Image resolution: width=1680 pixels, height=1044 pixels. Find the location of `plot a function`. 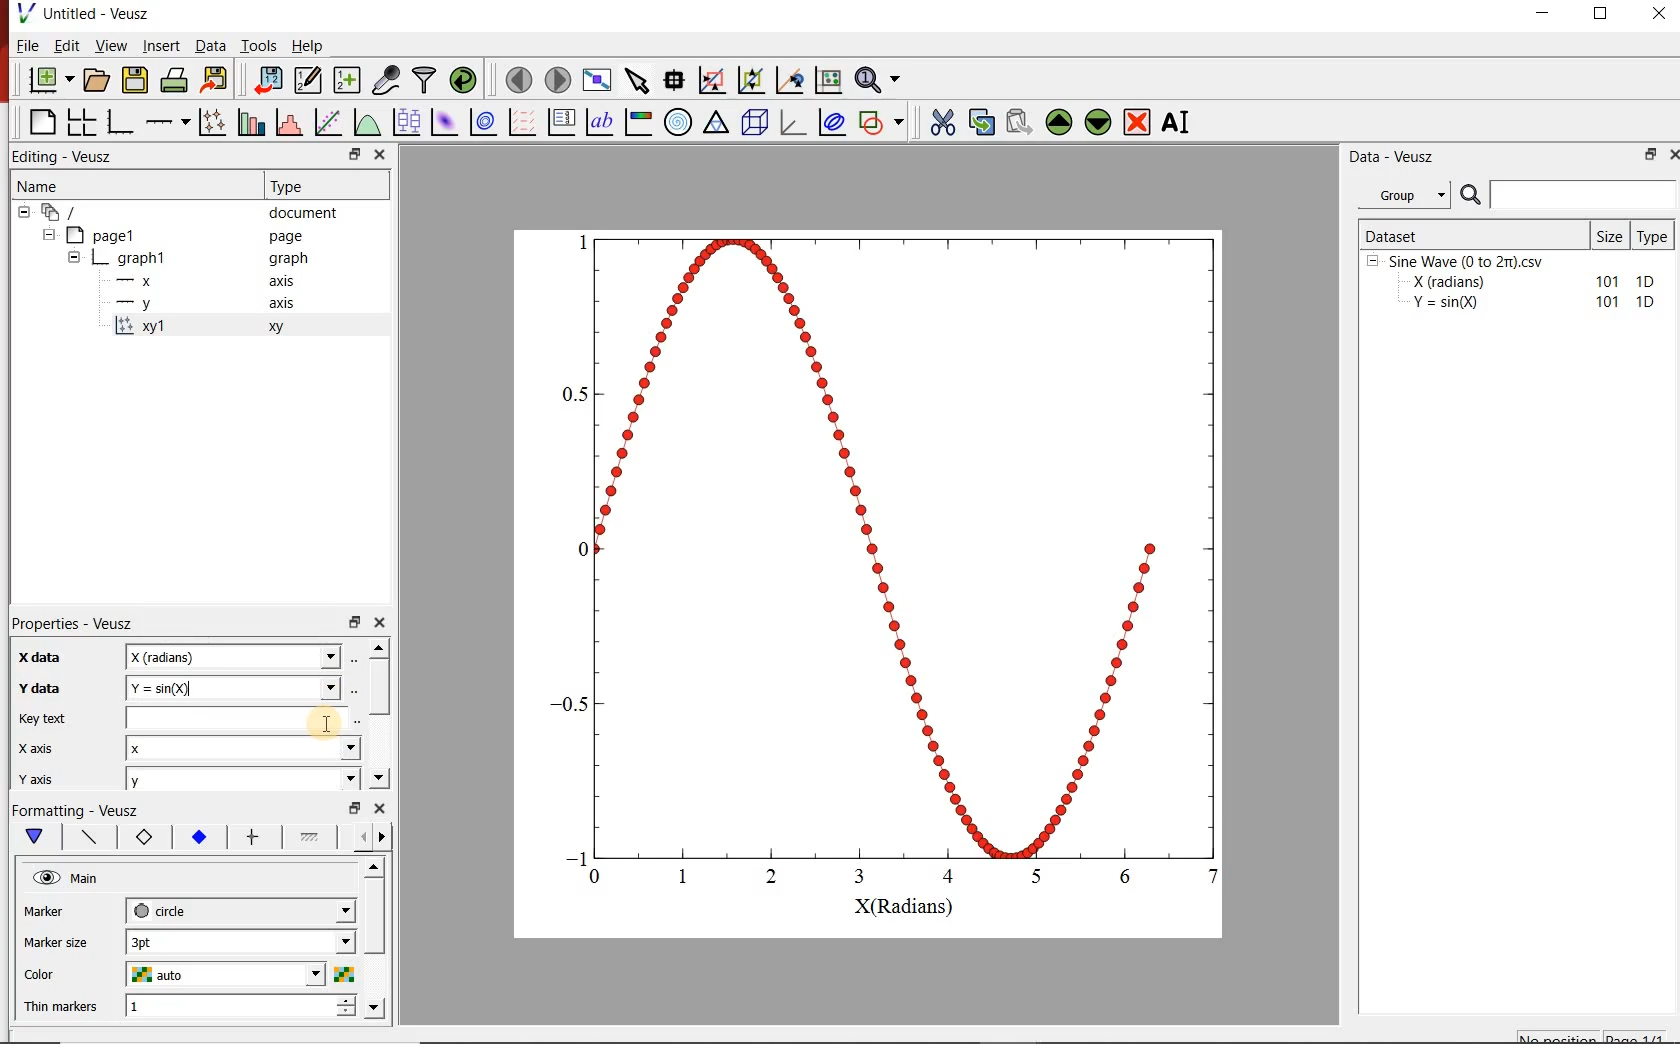

plot a function is located at coordinates (369, 121).